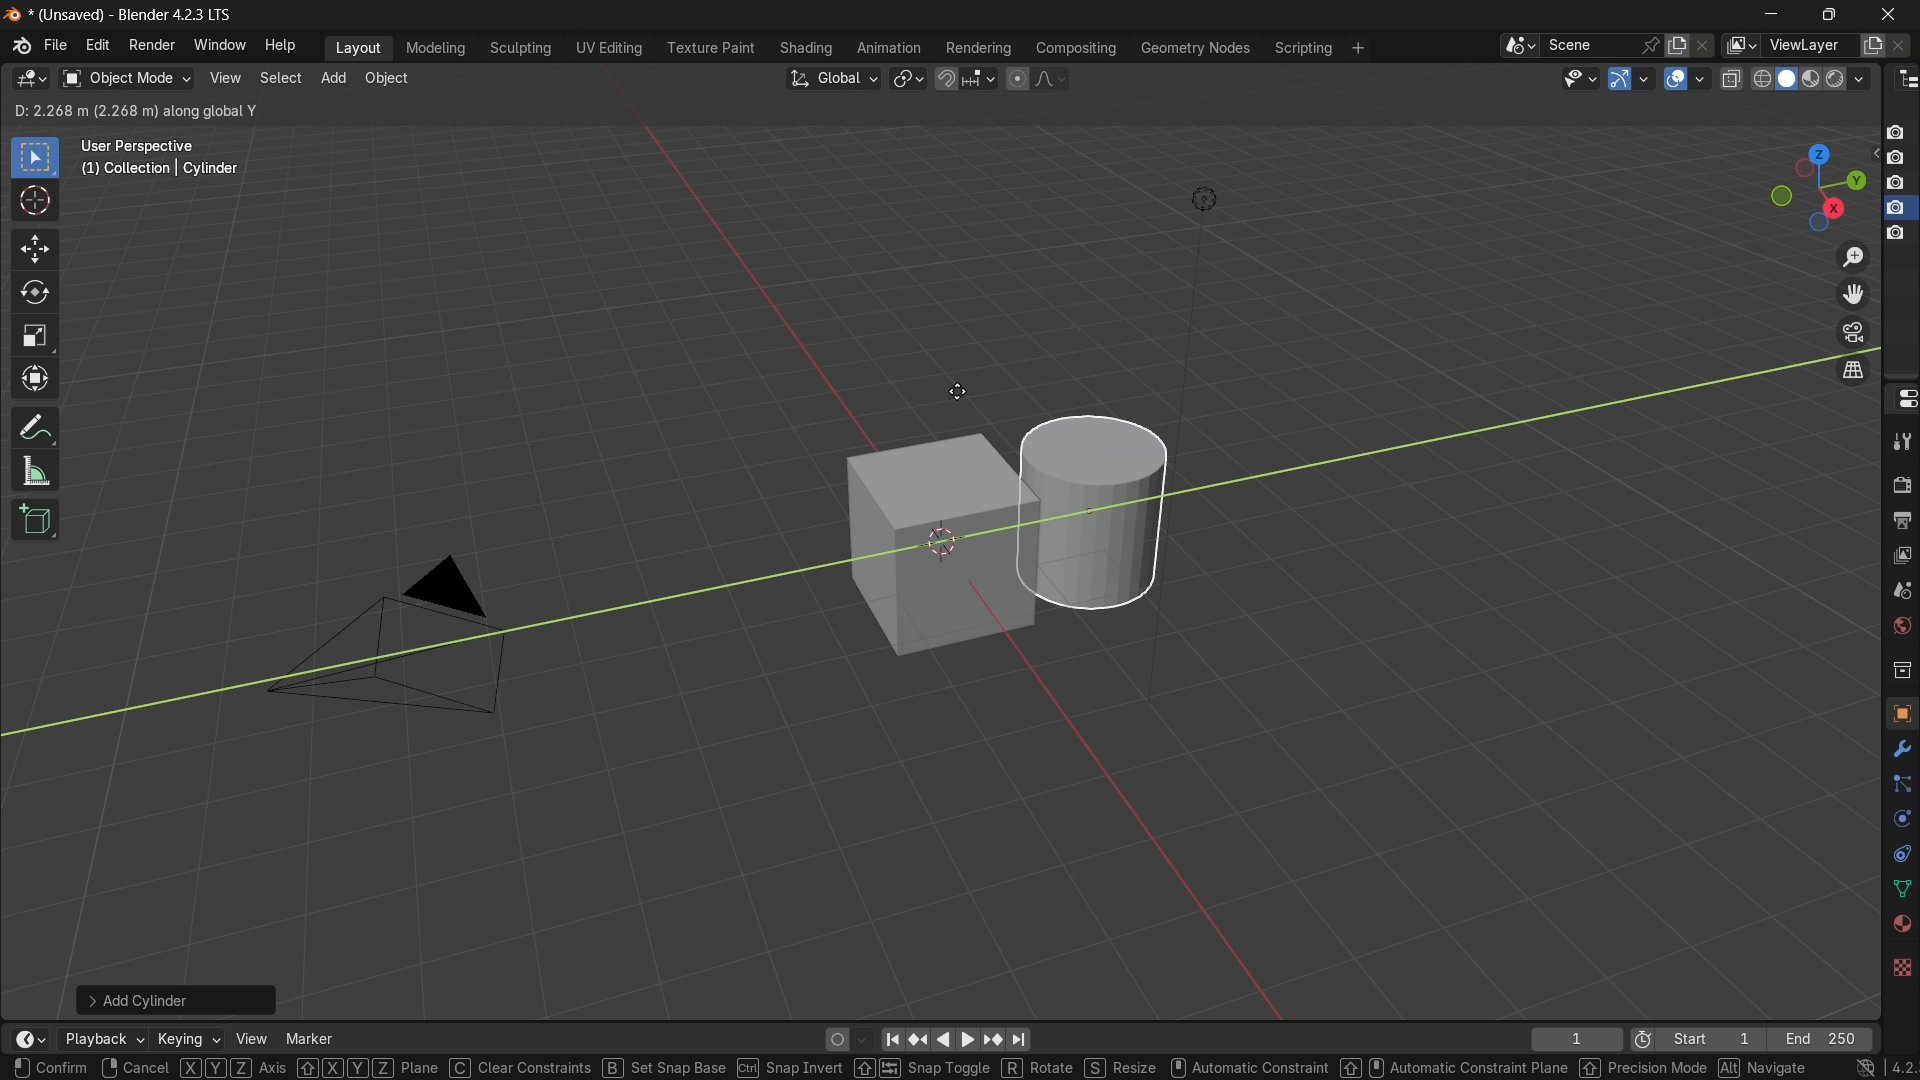  What do you see at coordinates (226, 78) in the screenshot?
I see `view` at bounding box center [226, 78].